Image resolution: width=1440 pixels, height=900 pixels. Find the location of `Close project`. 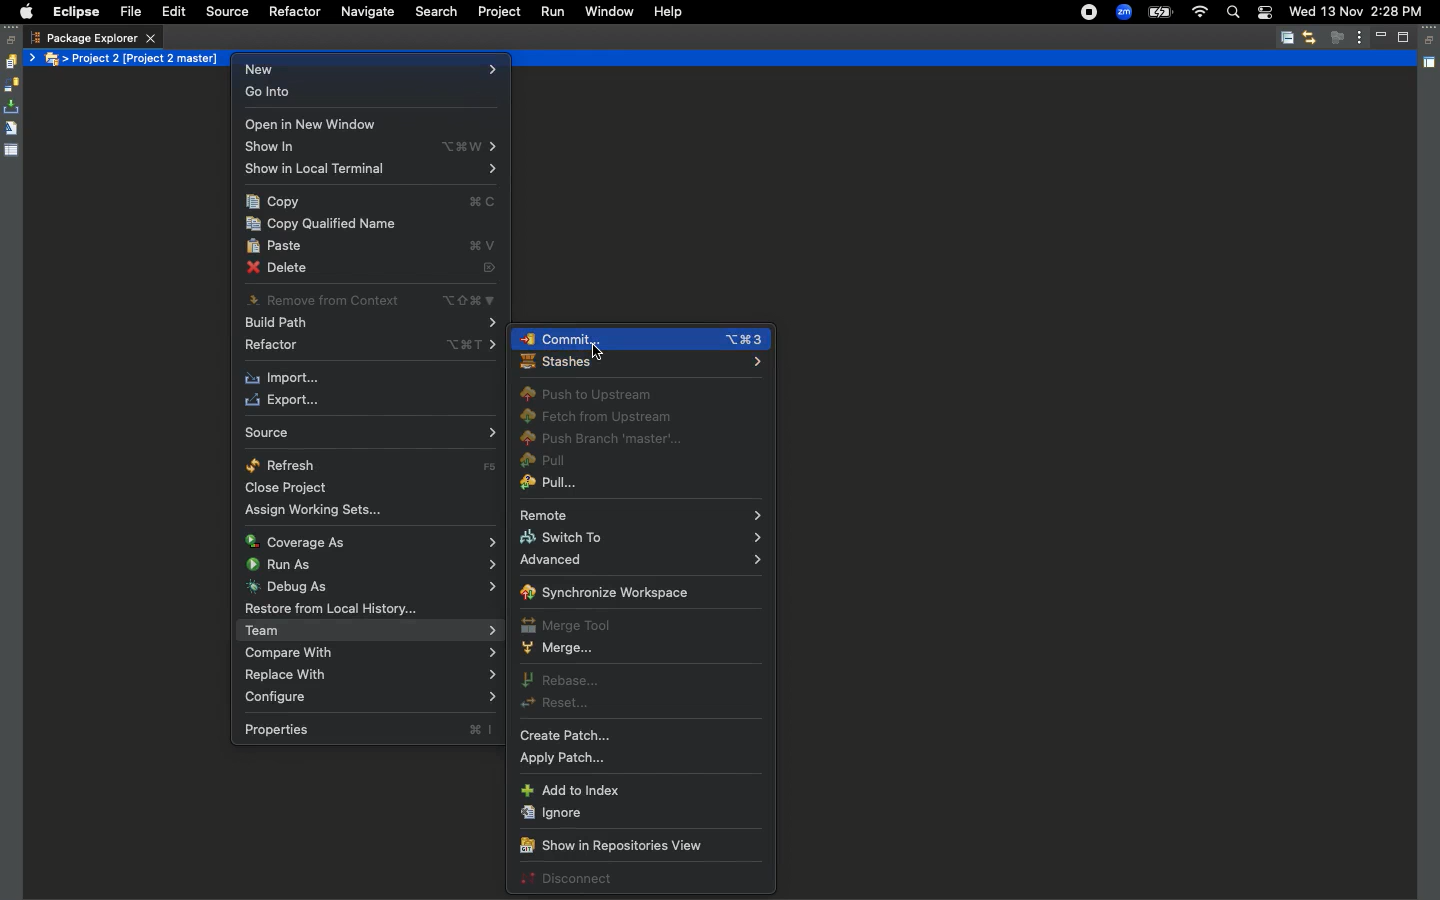

Close project is located at coordinates (288, 488).